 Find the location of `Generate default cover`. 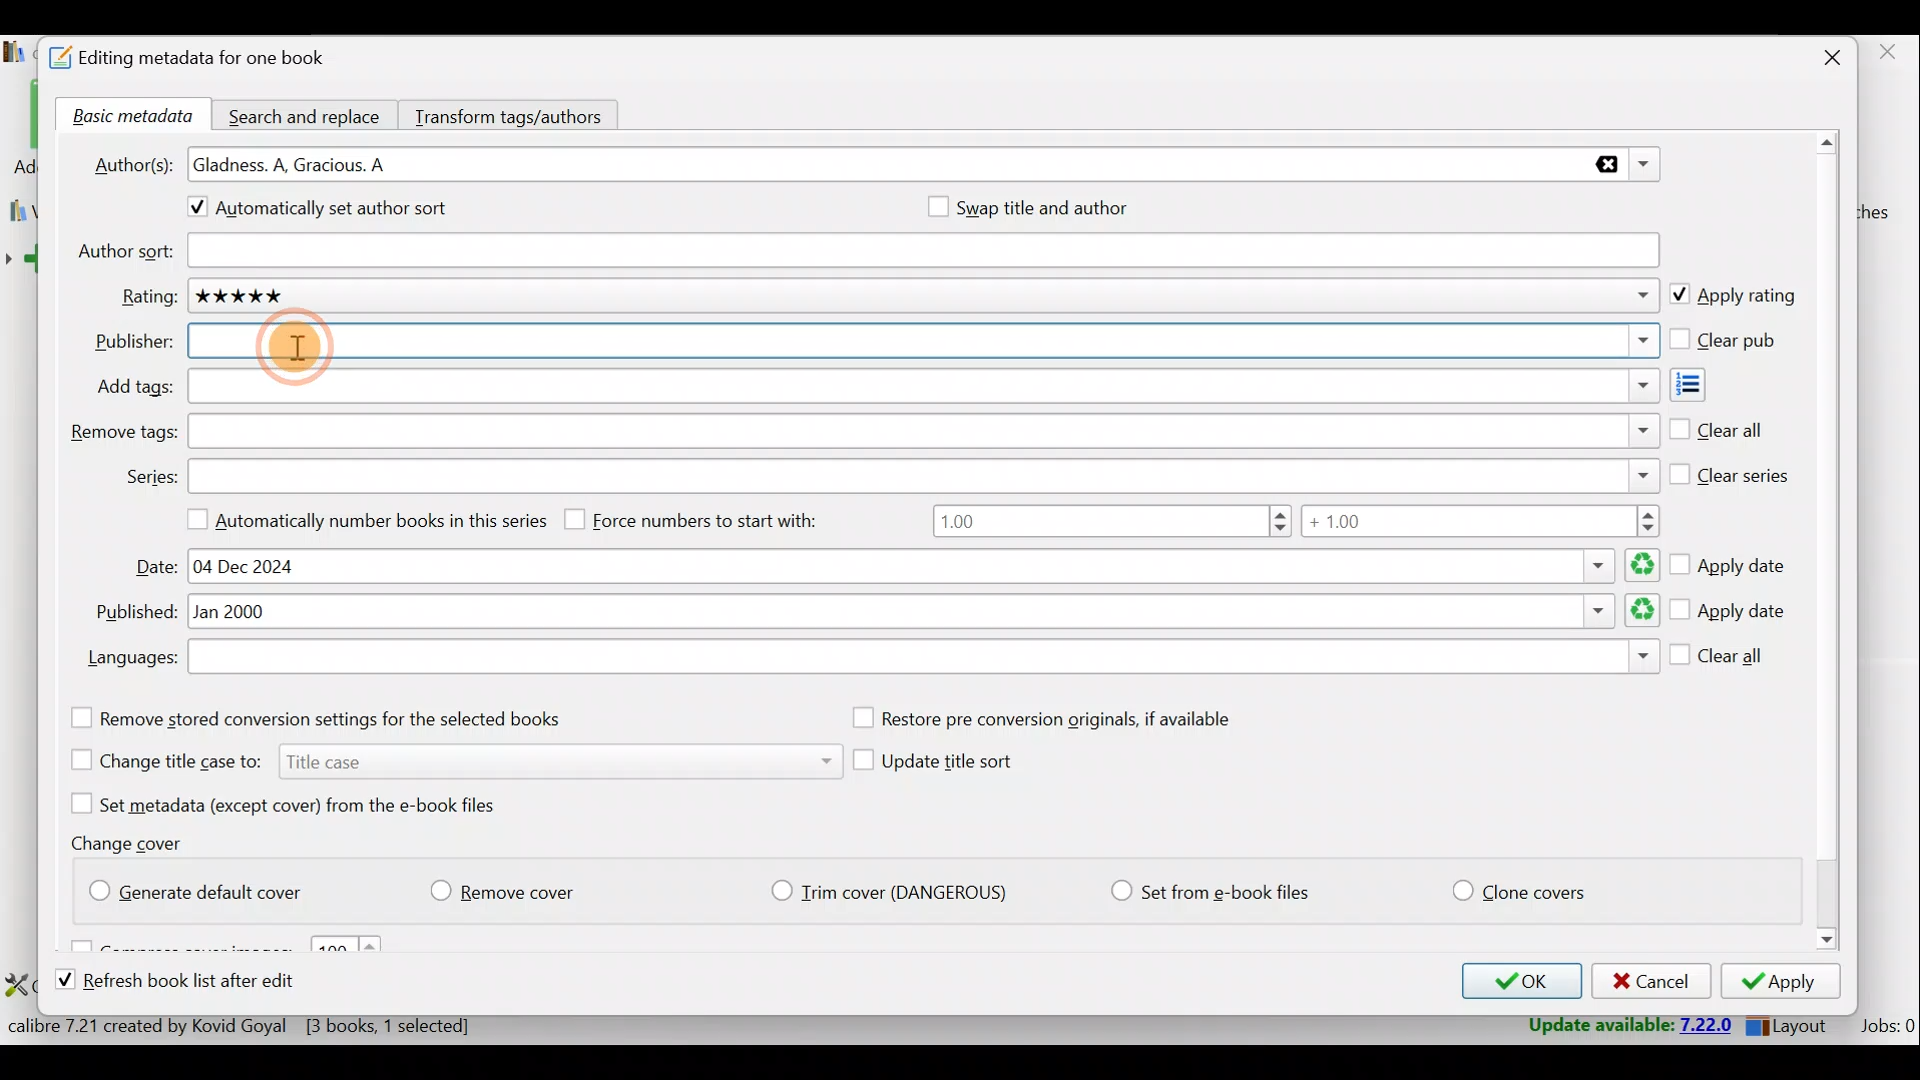

Generate default cover is located at coordinates (206, 888).